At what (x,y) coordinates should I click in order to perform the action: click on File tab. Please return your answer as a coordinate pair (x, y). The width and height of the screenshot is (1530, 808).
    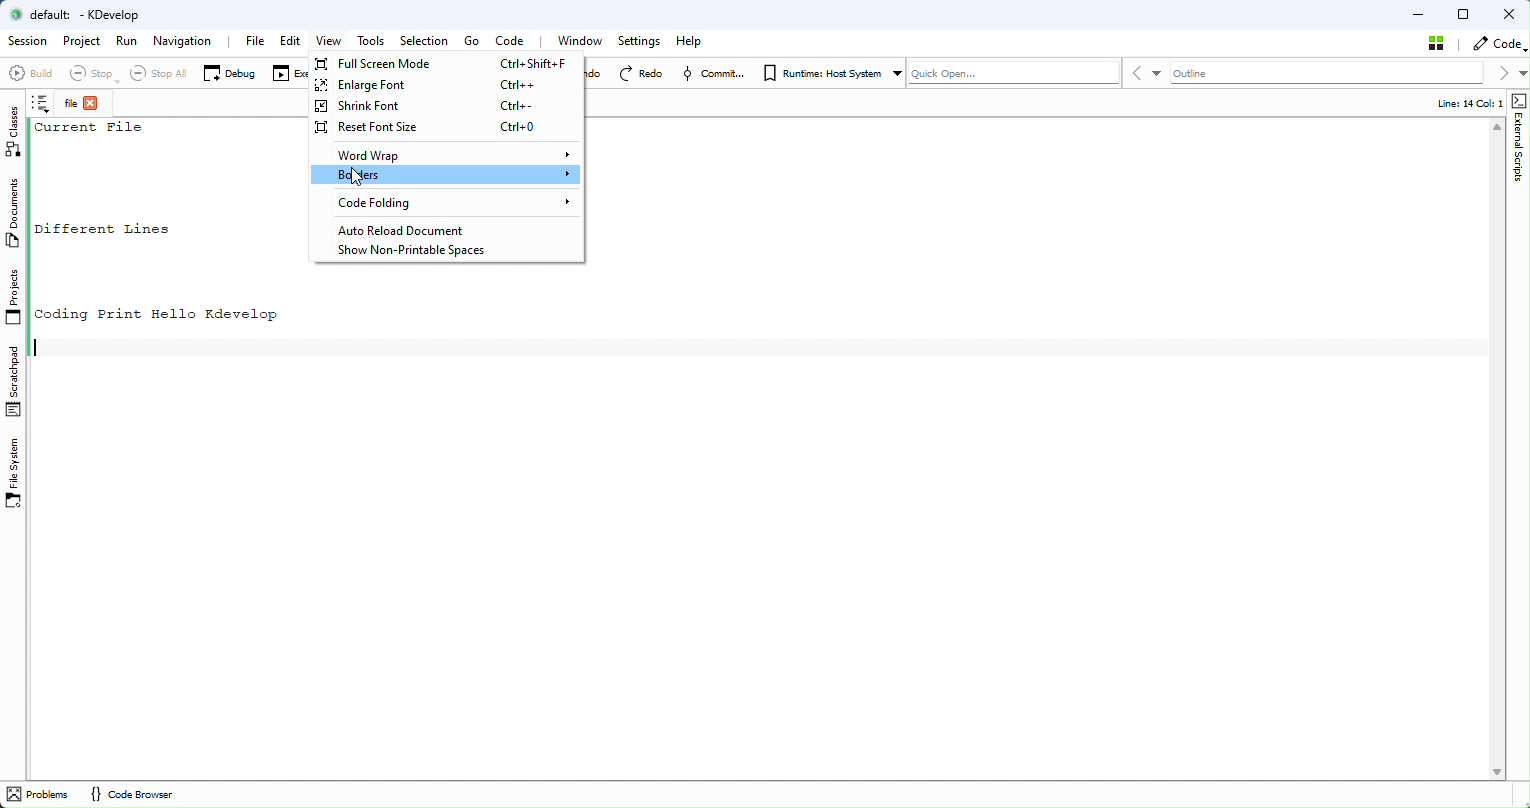
    Looking at the image, I should click on (84, 105).